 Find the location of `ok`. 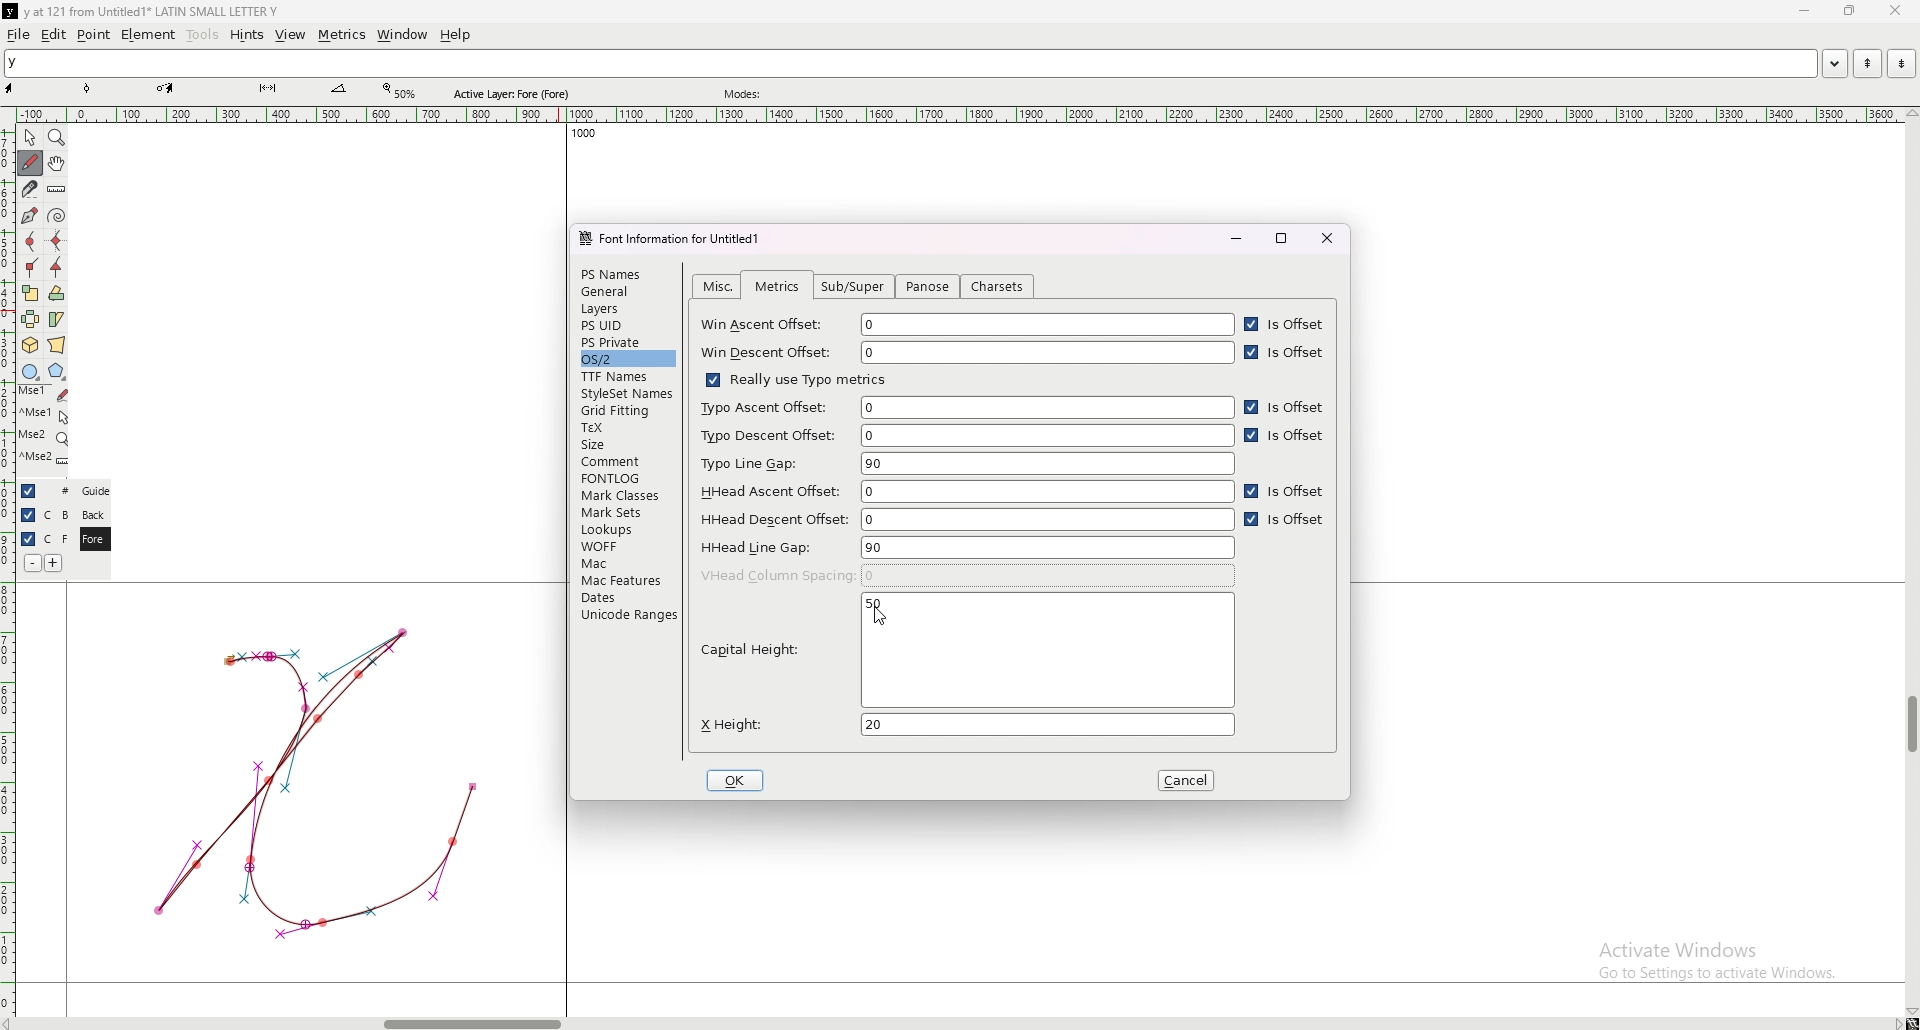

ok is located at coordinates (738, 780).